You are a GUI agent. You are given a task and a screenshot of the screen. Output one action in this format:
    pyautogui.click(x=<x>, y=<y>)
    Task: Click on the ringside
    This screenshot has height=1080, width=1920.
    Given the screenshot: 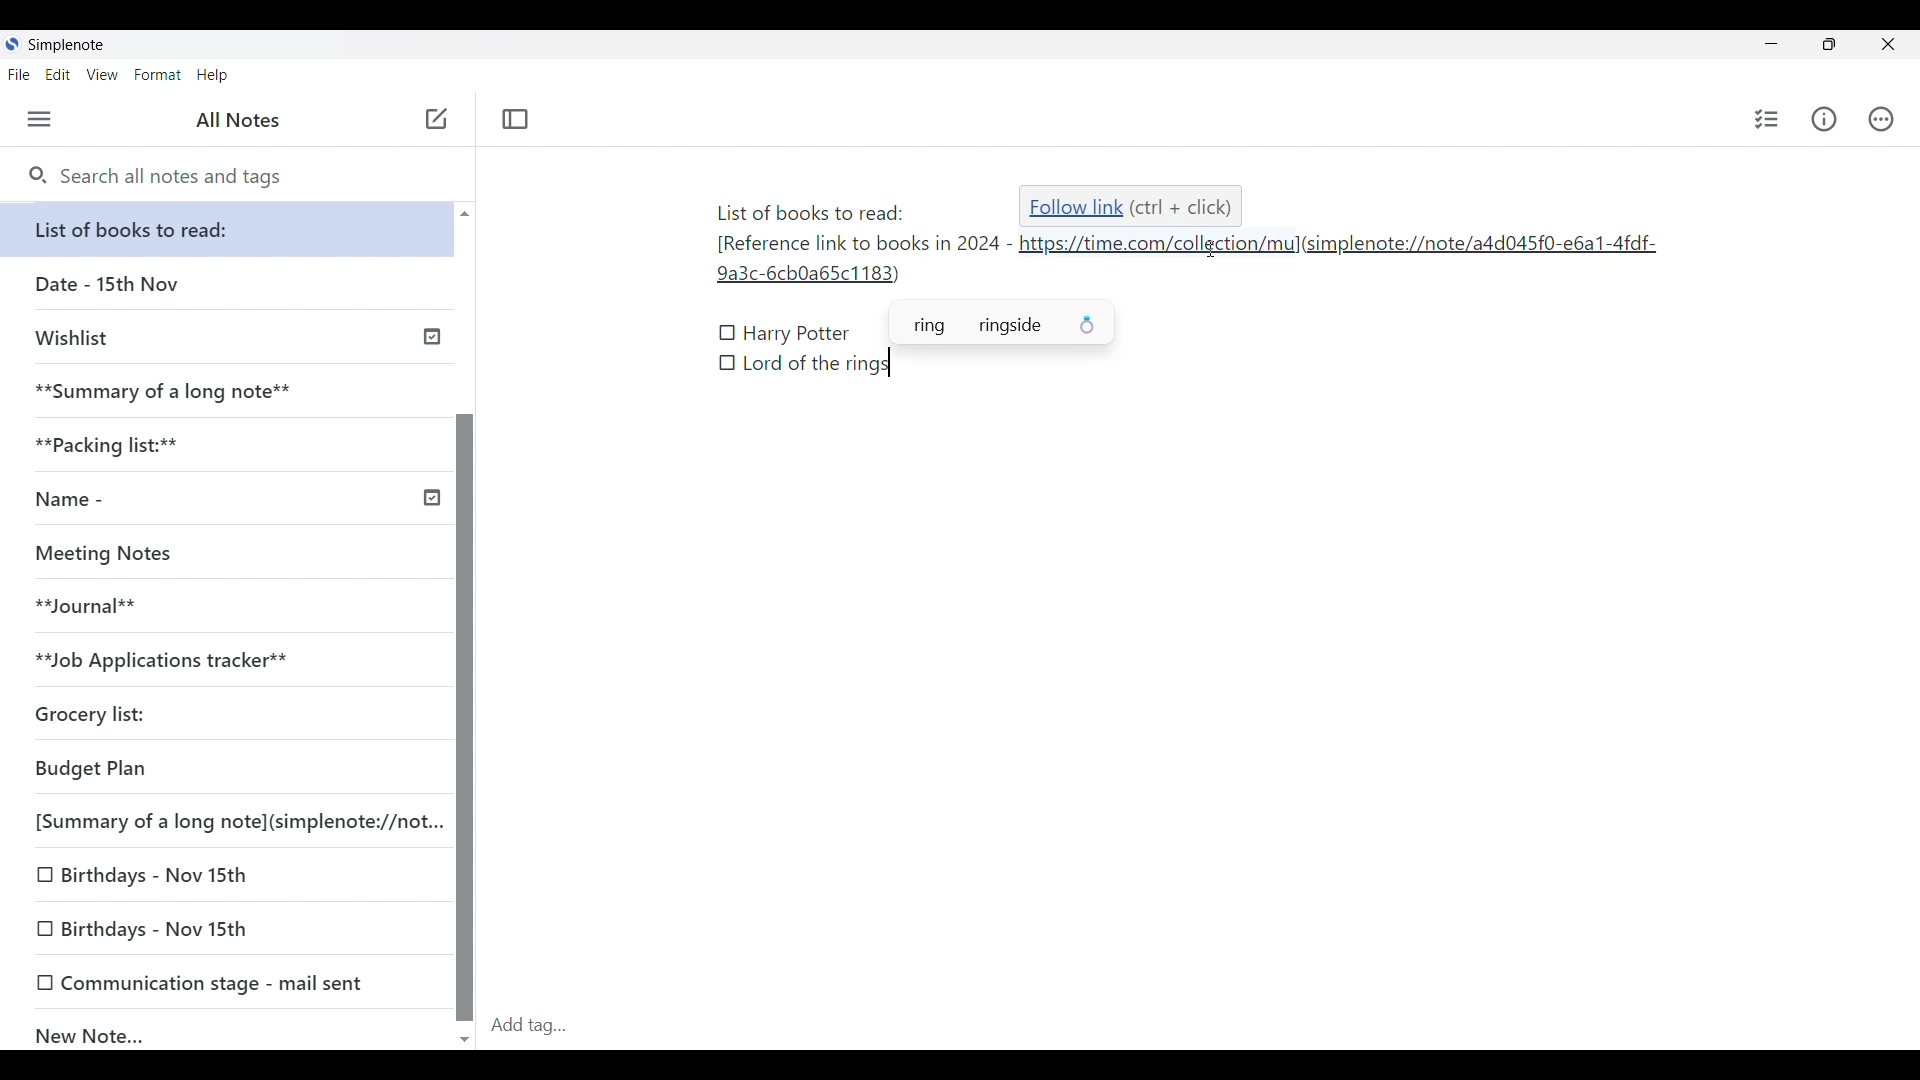 What is the action you would take?
    pyautogui.click(x=1040, y=327)
    